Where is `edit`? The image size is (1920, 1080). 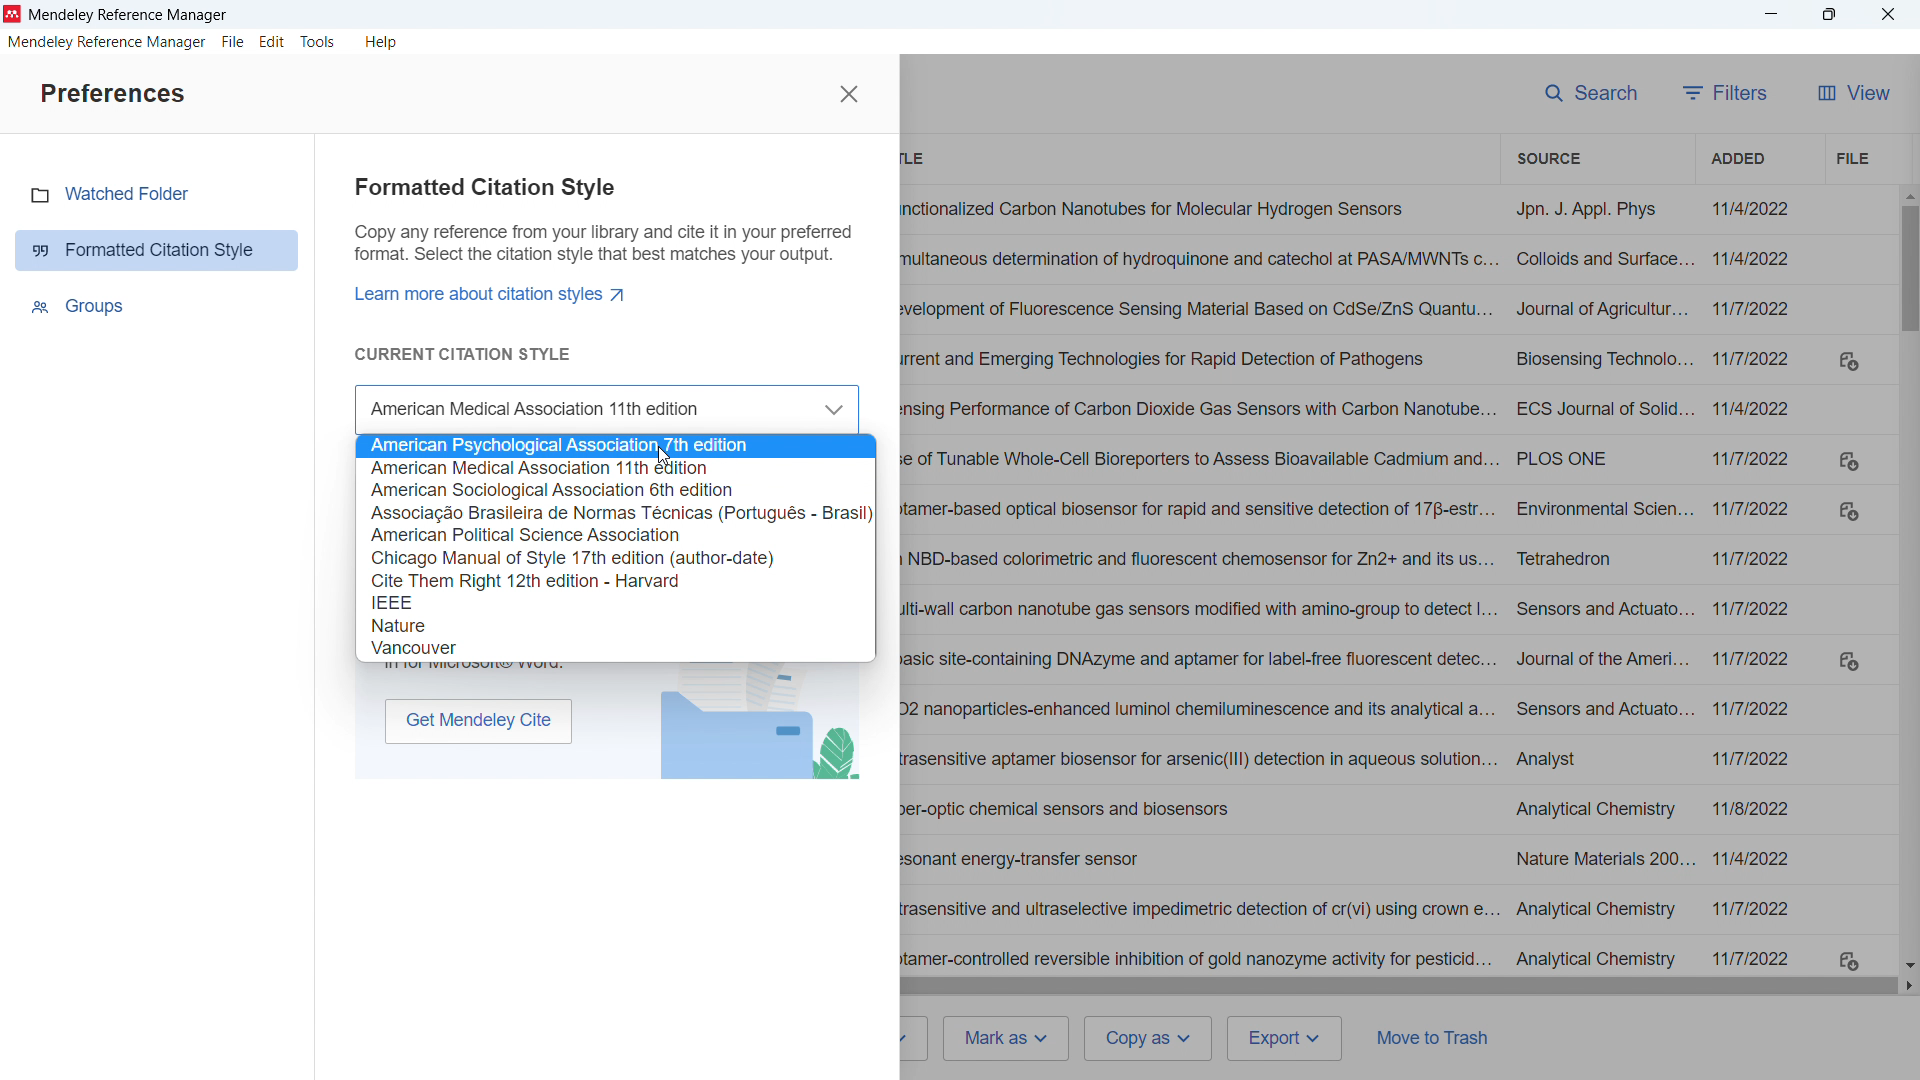
edit is located at coordinates (272, 42).